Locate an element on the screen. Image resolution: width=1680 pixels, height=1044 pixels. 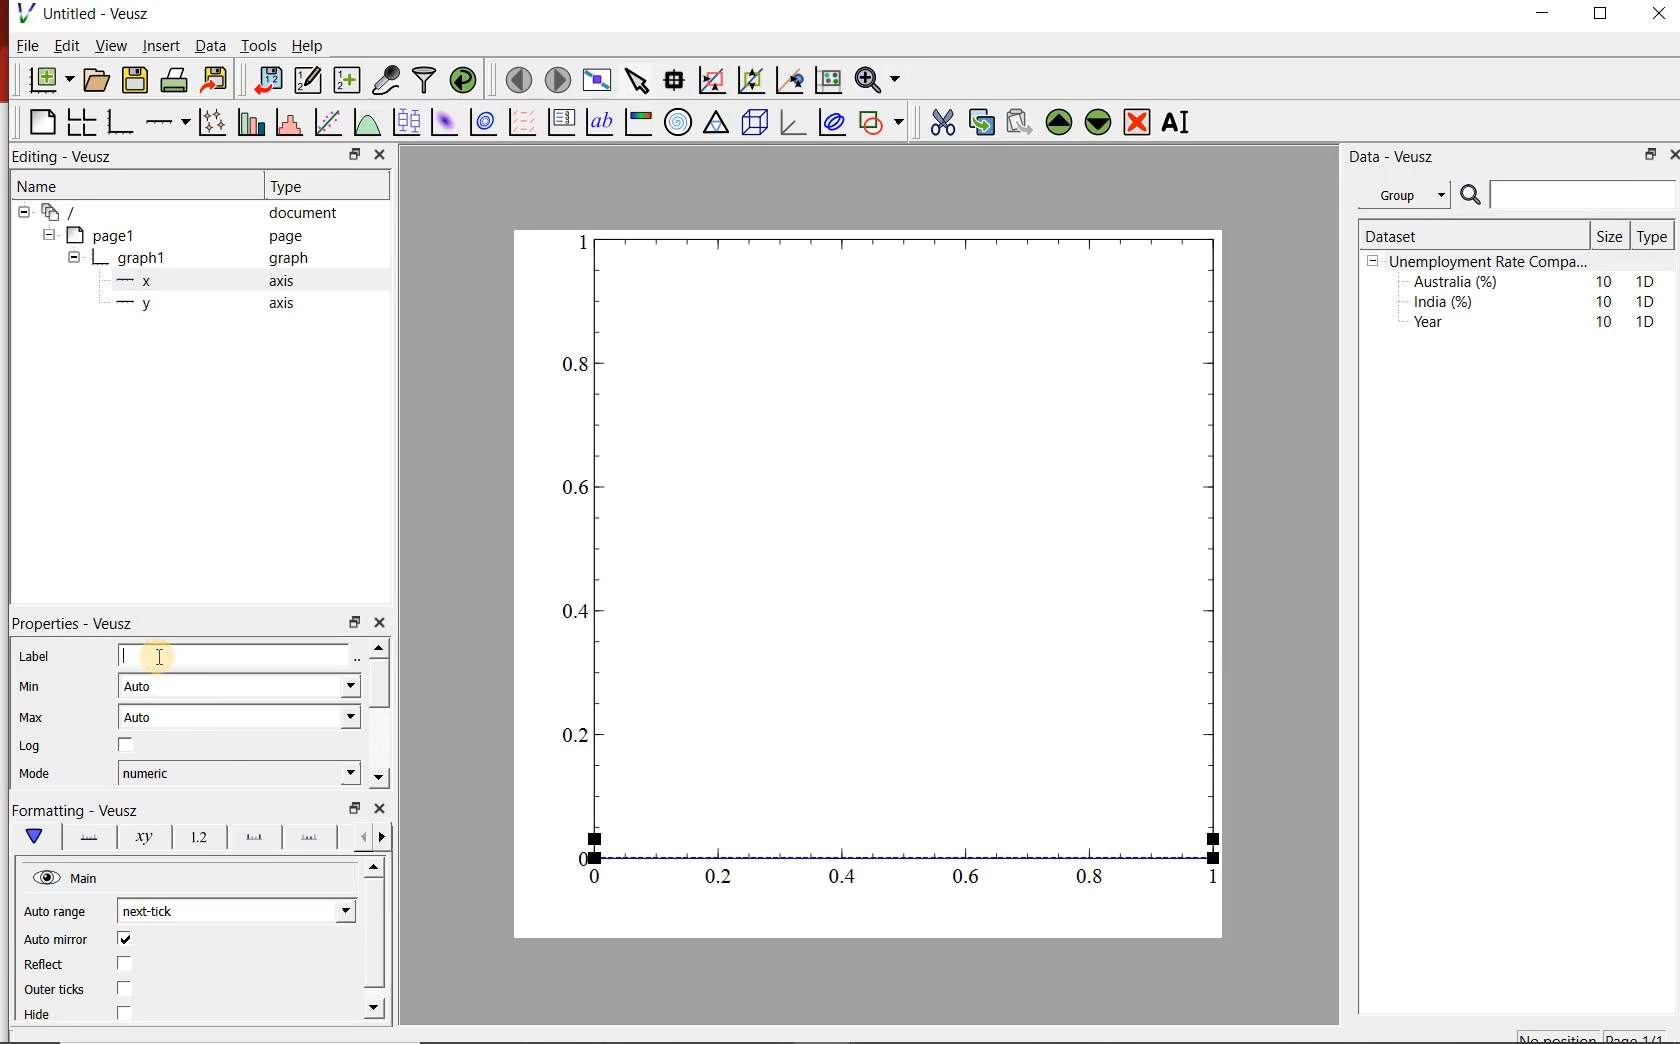
Untitled - Veusz is located at coordinates (82, 12).